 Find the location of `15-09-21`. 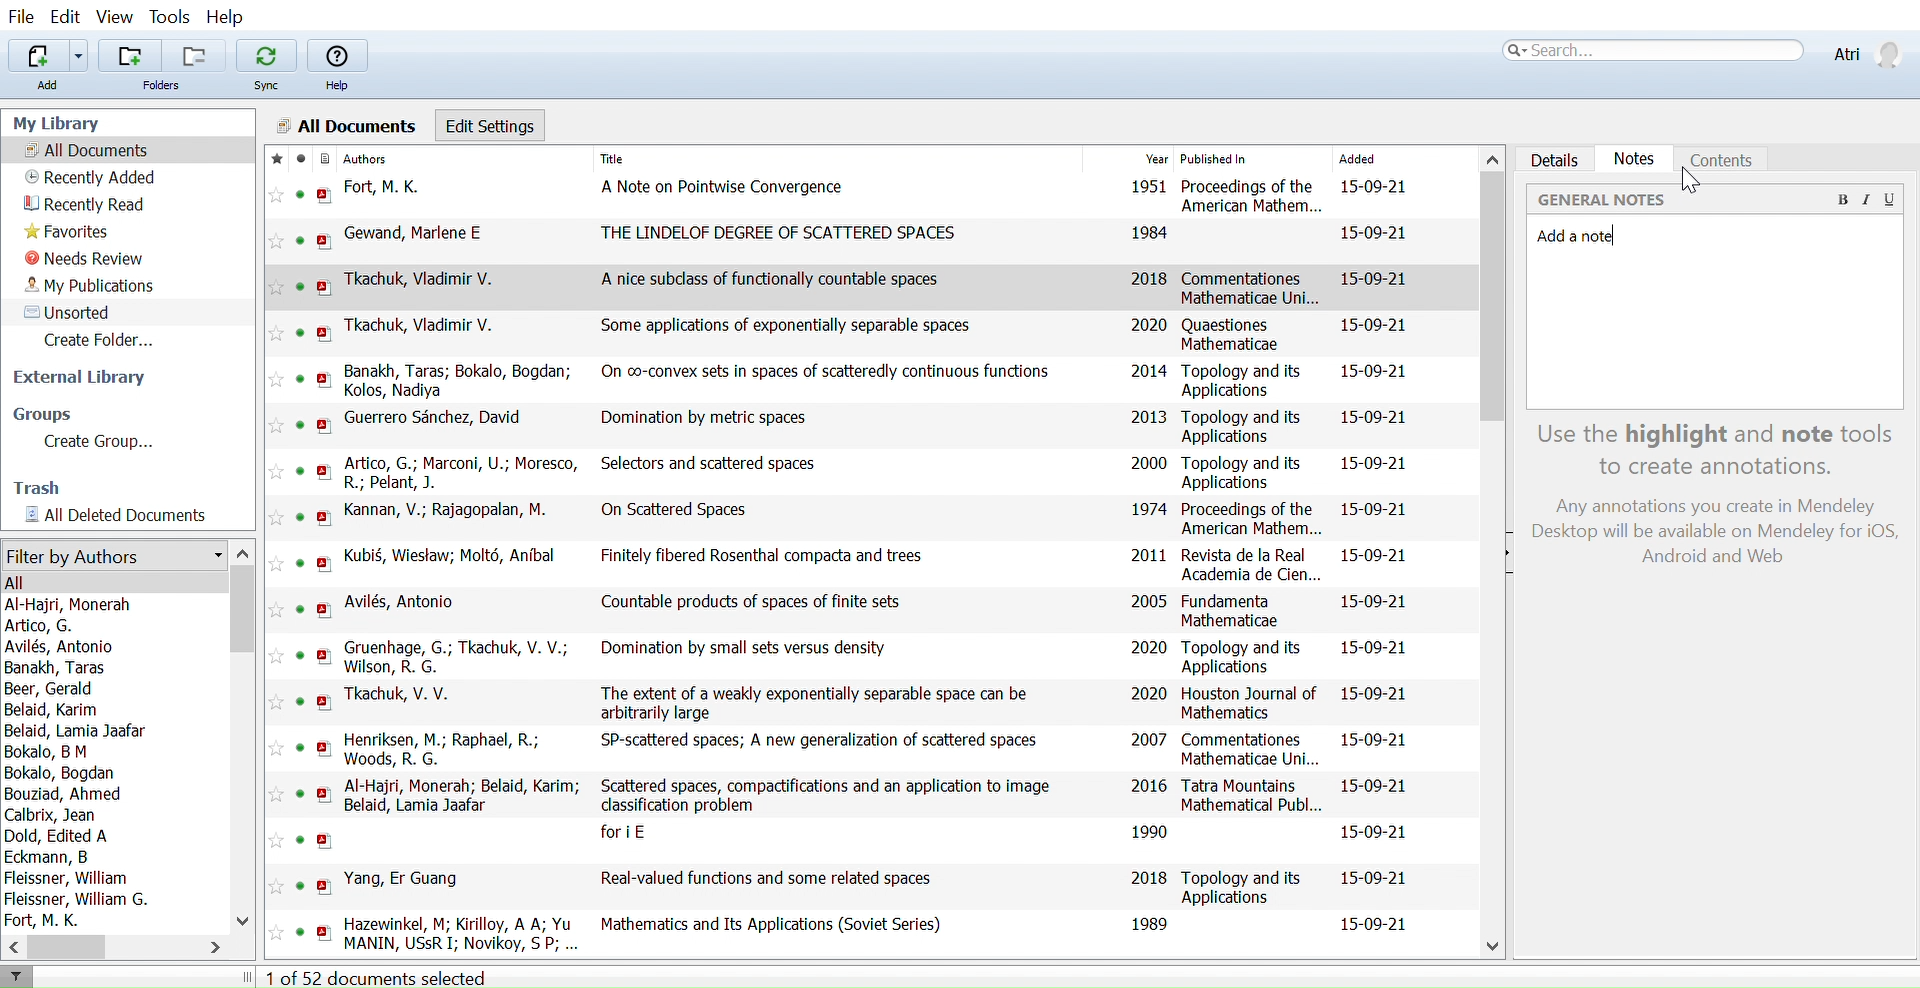

15-09-21 is located at coordinates (1376, 371).